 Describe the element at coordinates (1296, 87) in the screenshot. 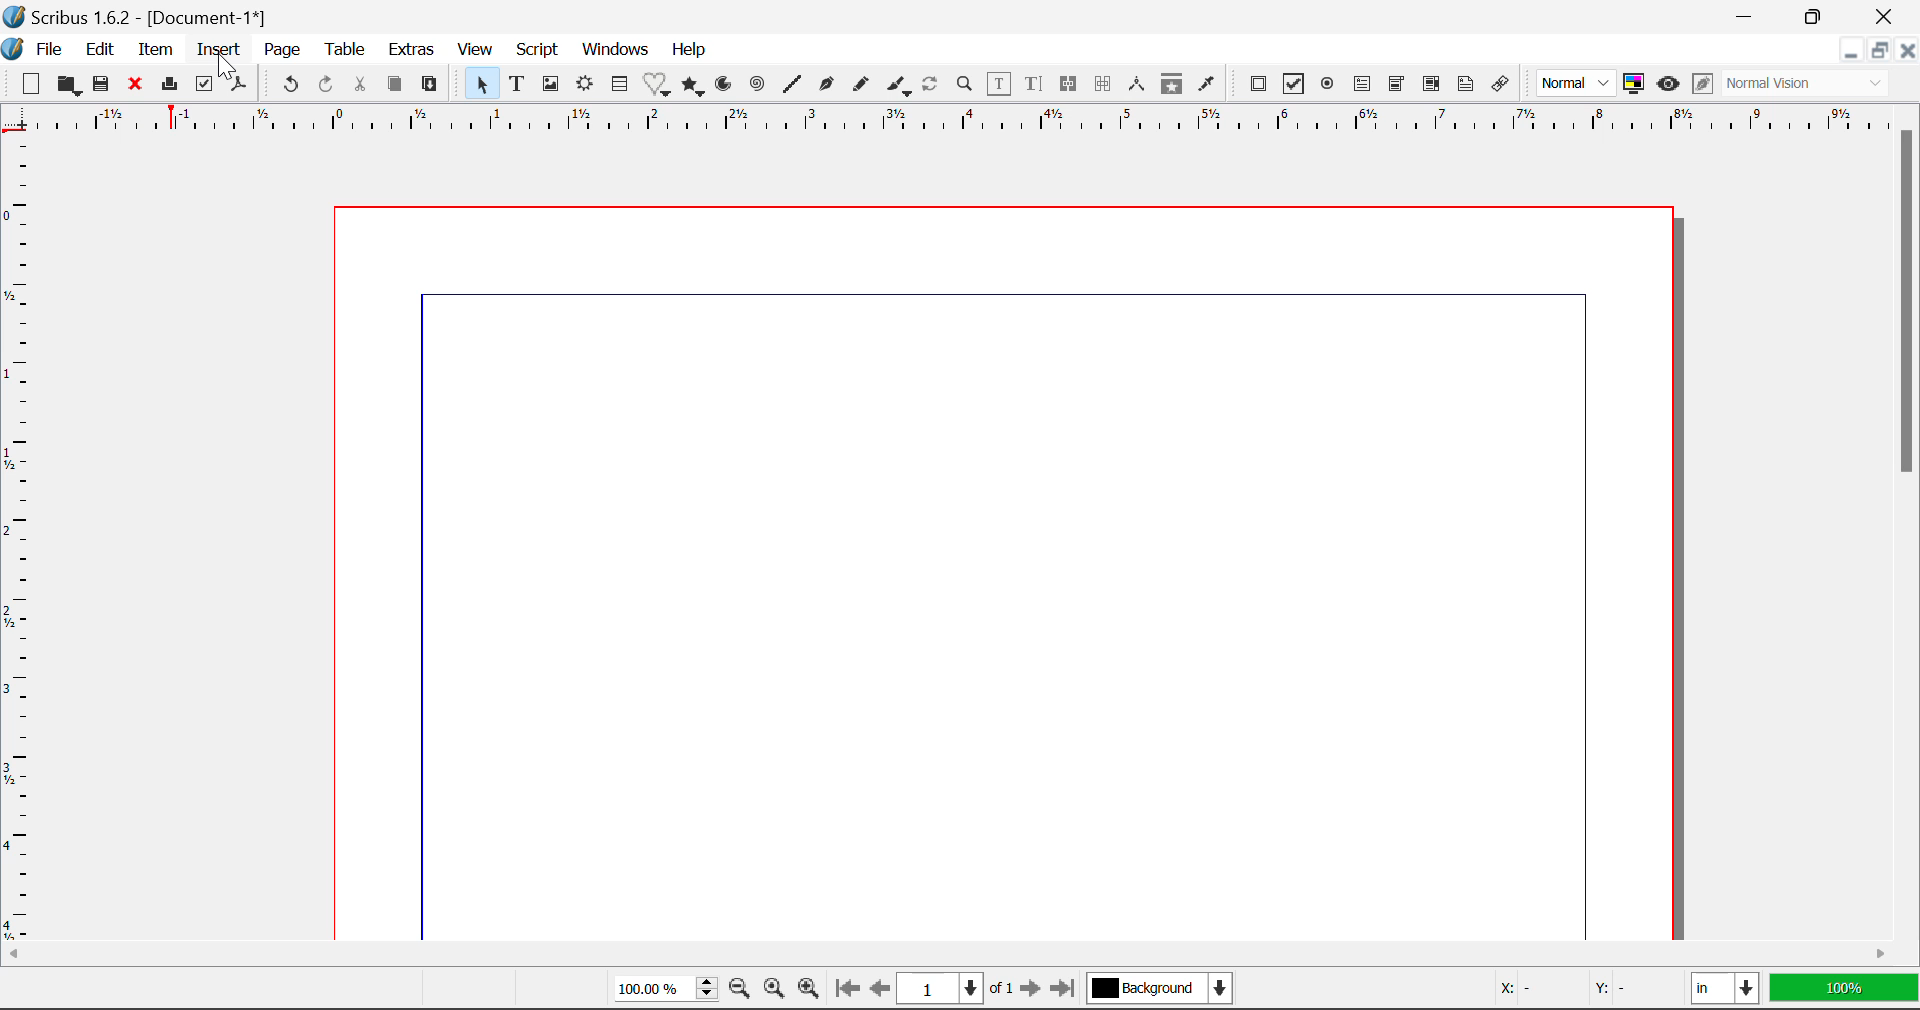

I see `Pdf Checkbox` at that location.